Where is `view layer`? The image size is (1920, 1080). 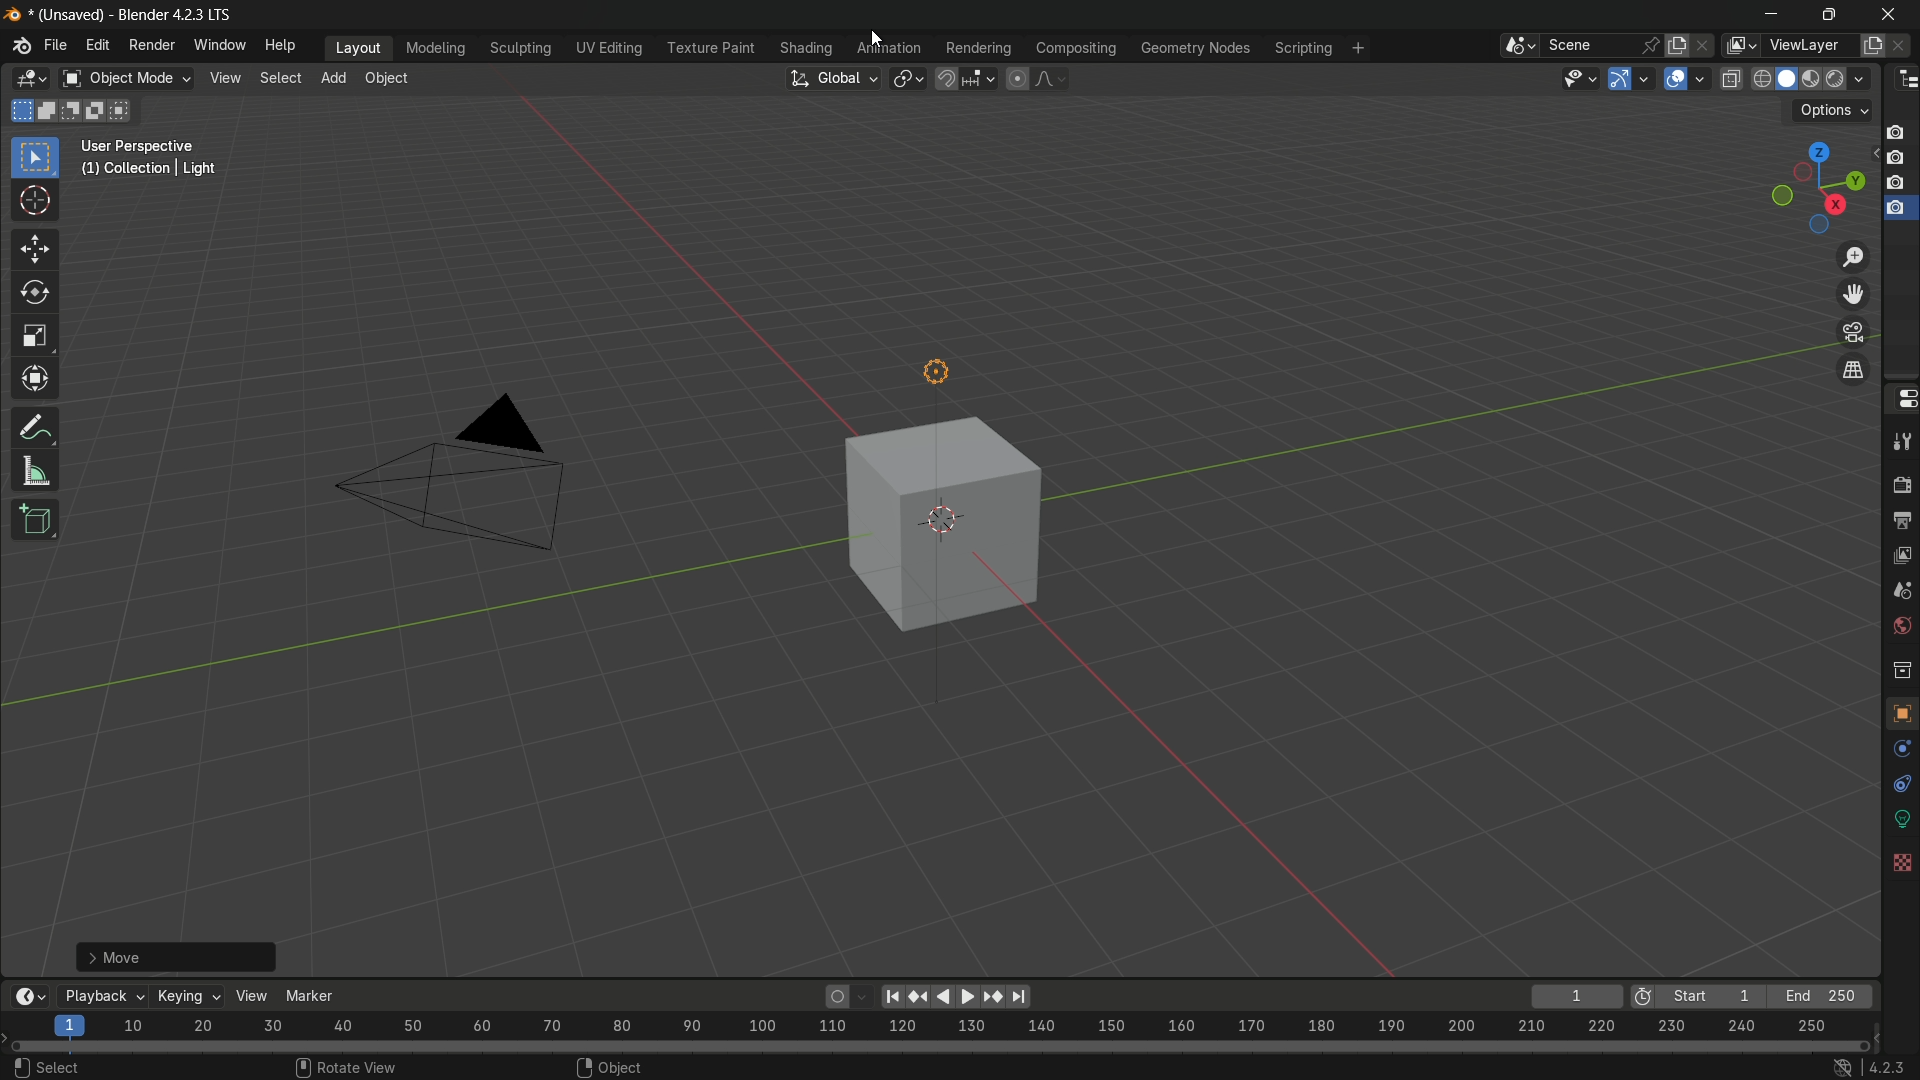
view layer is located at coordinates (1902, 554).